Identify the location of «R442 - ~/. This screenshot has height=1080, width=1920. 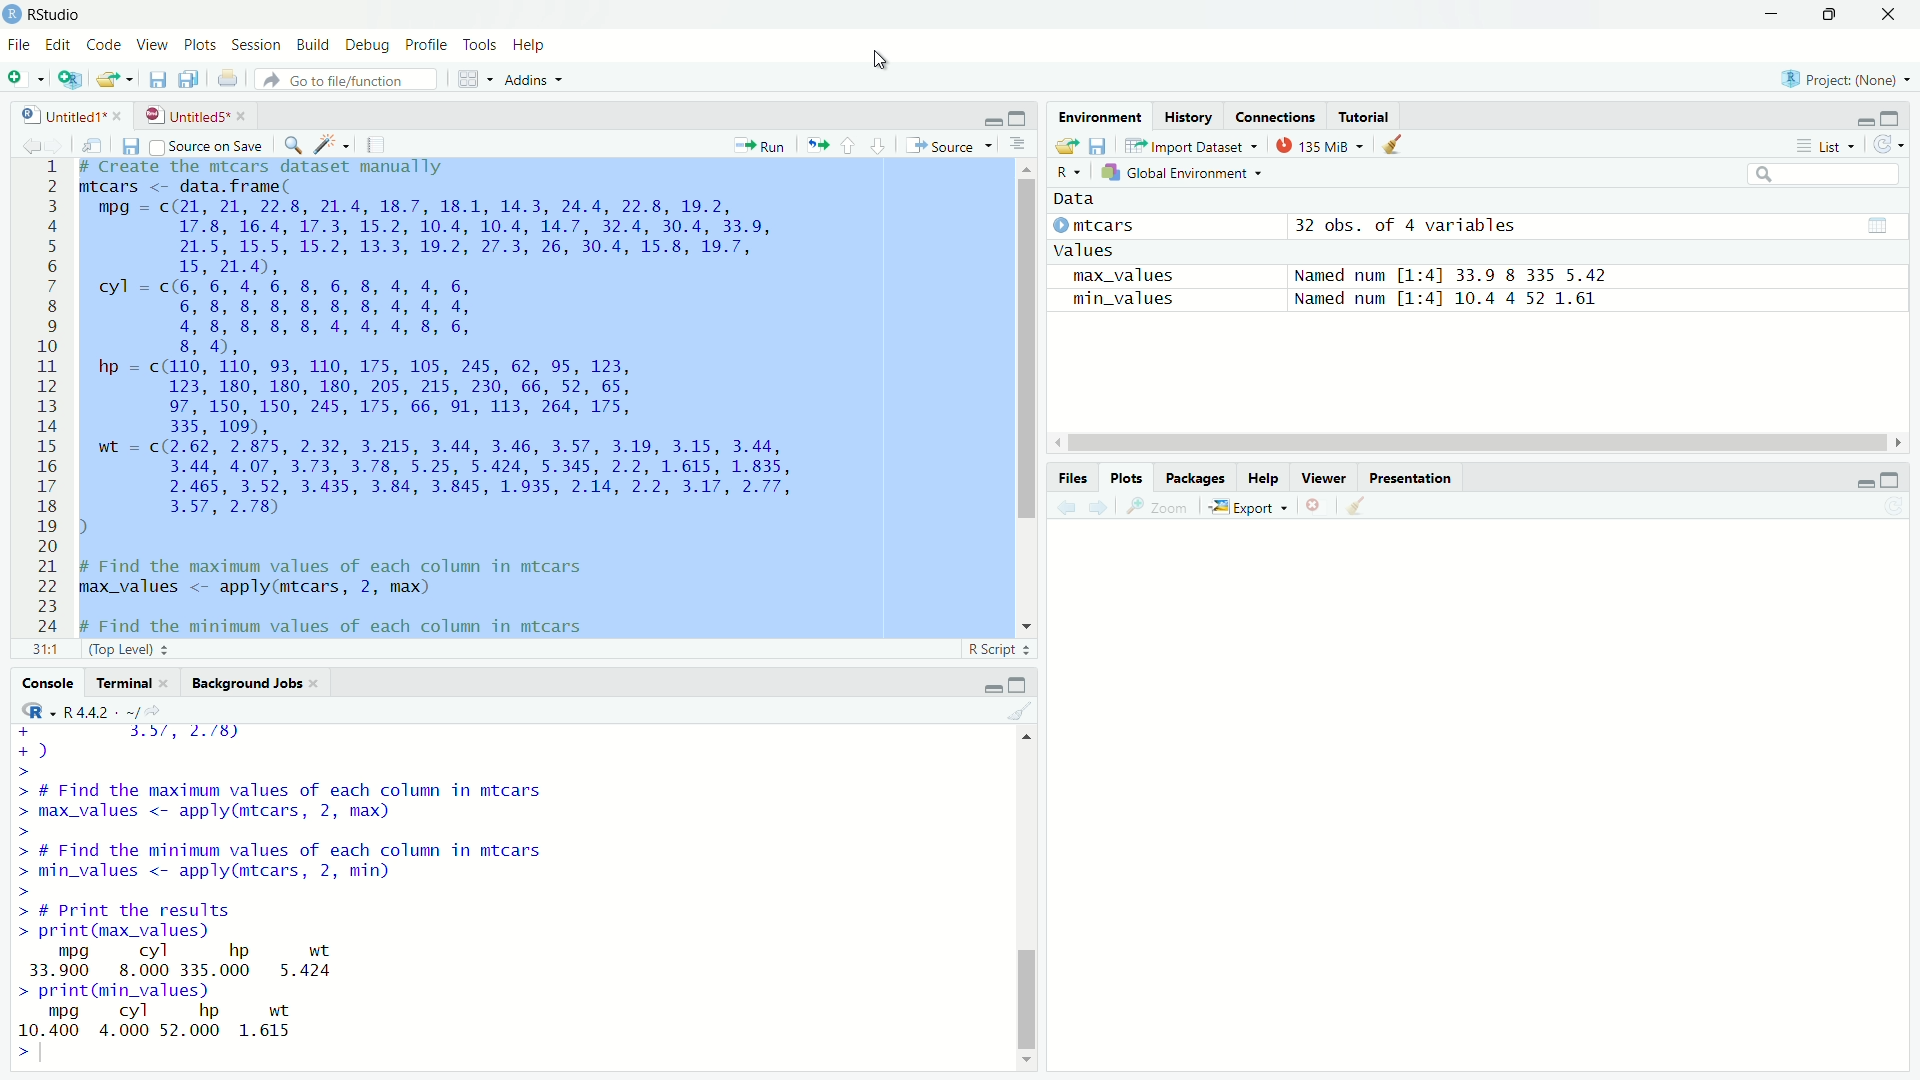
(89, 710).